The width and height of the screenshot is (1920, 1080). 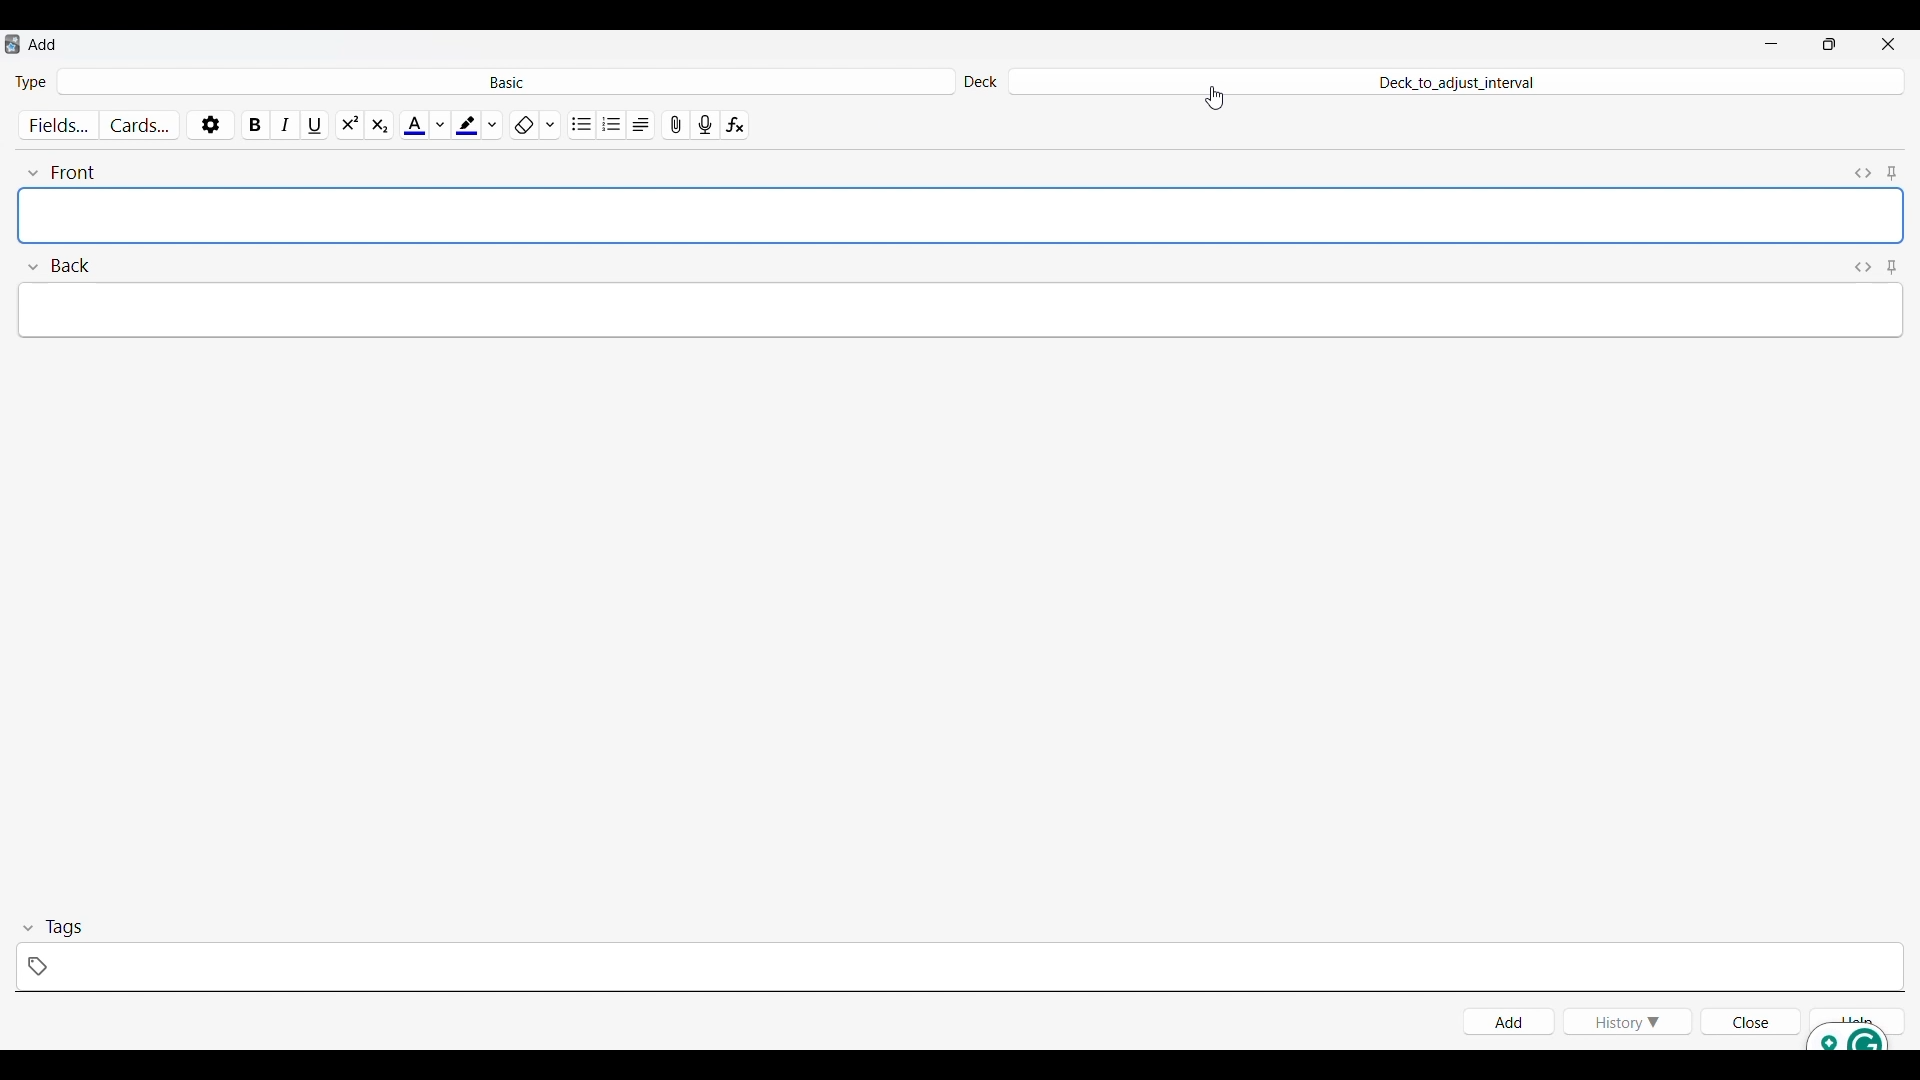 I want to click on Indicates Type of card, so click(x=31, y=82).